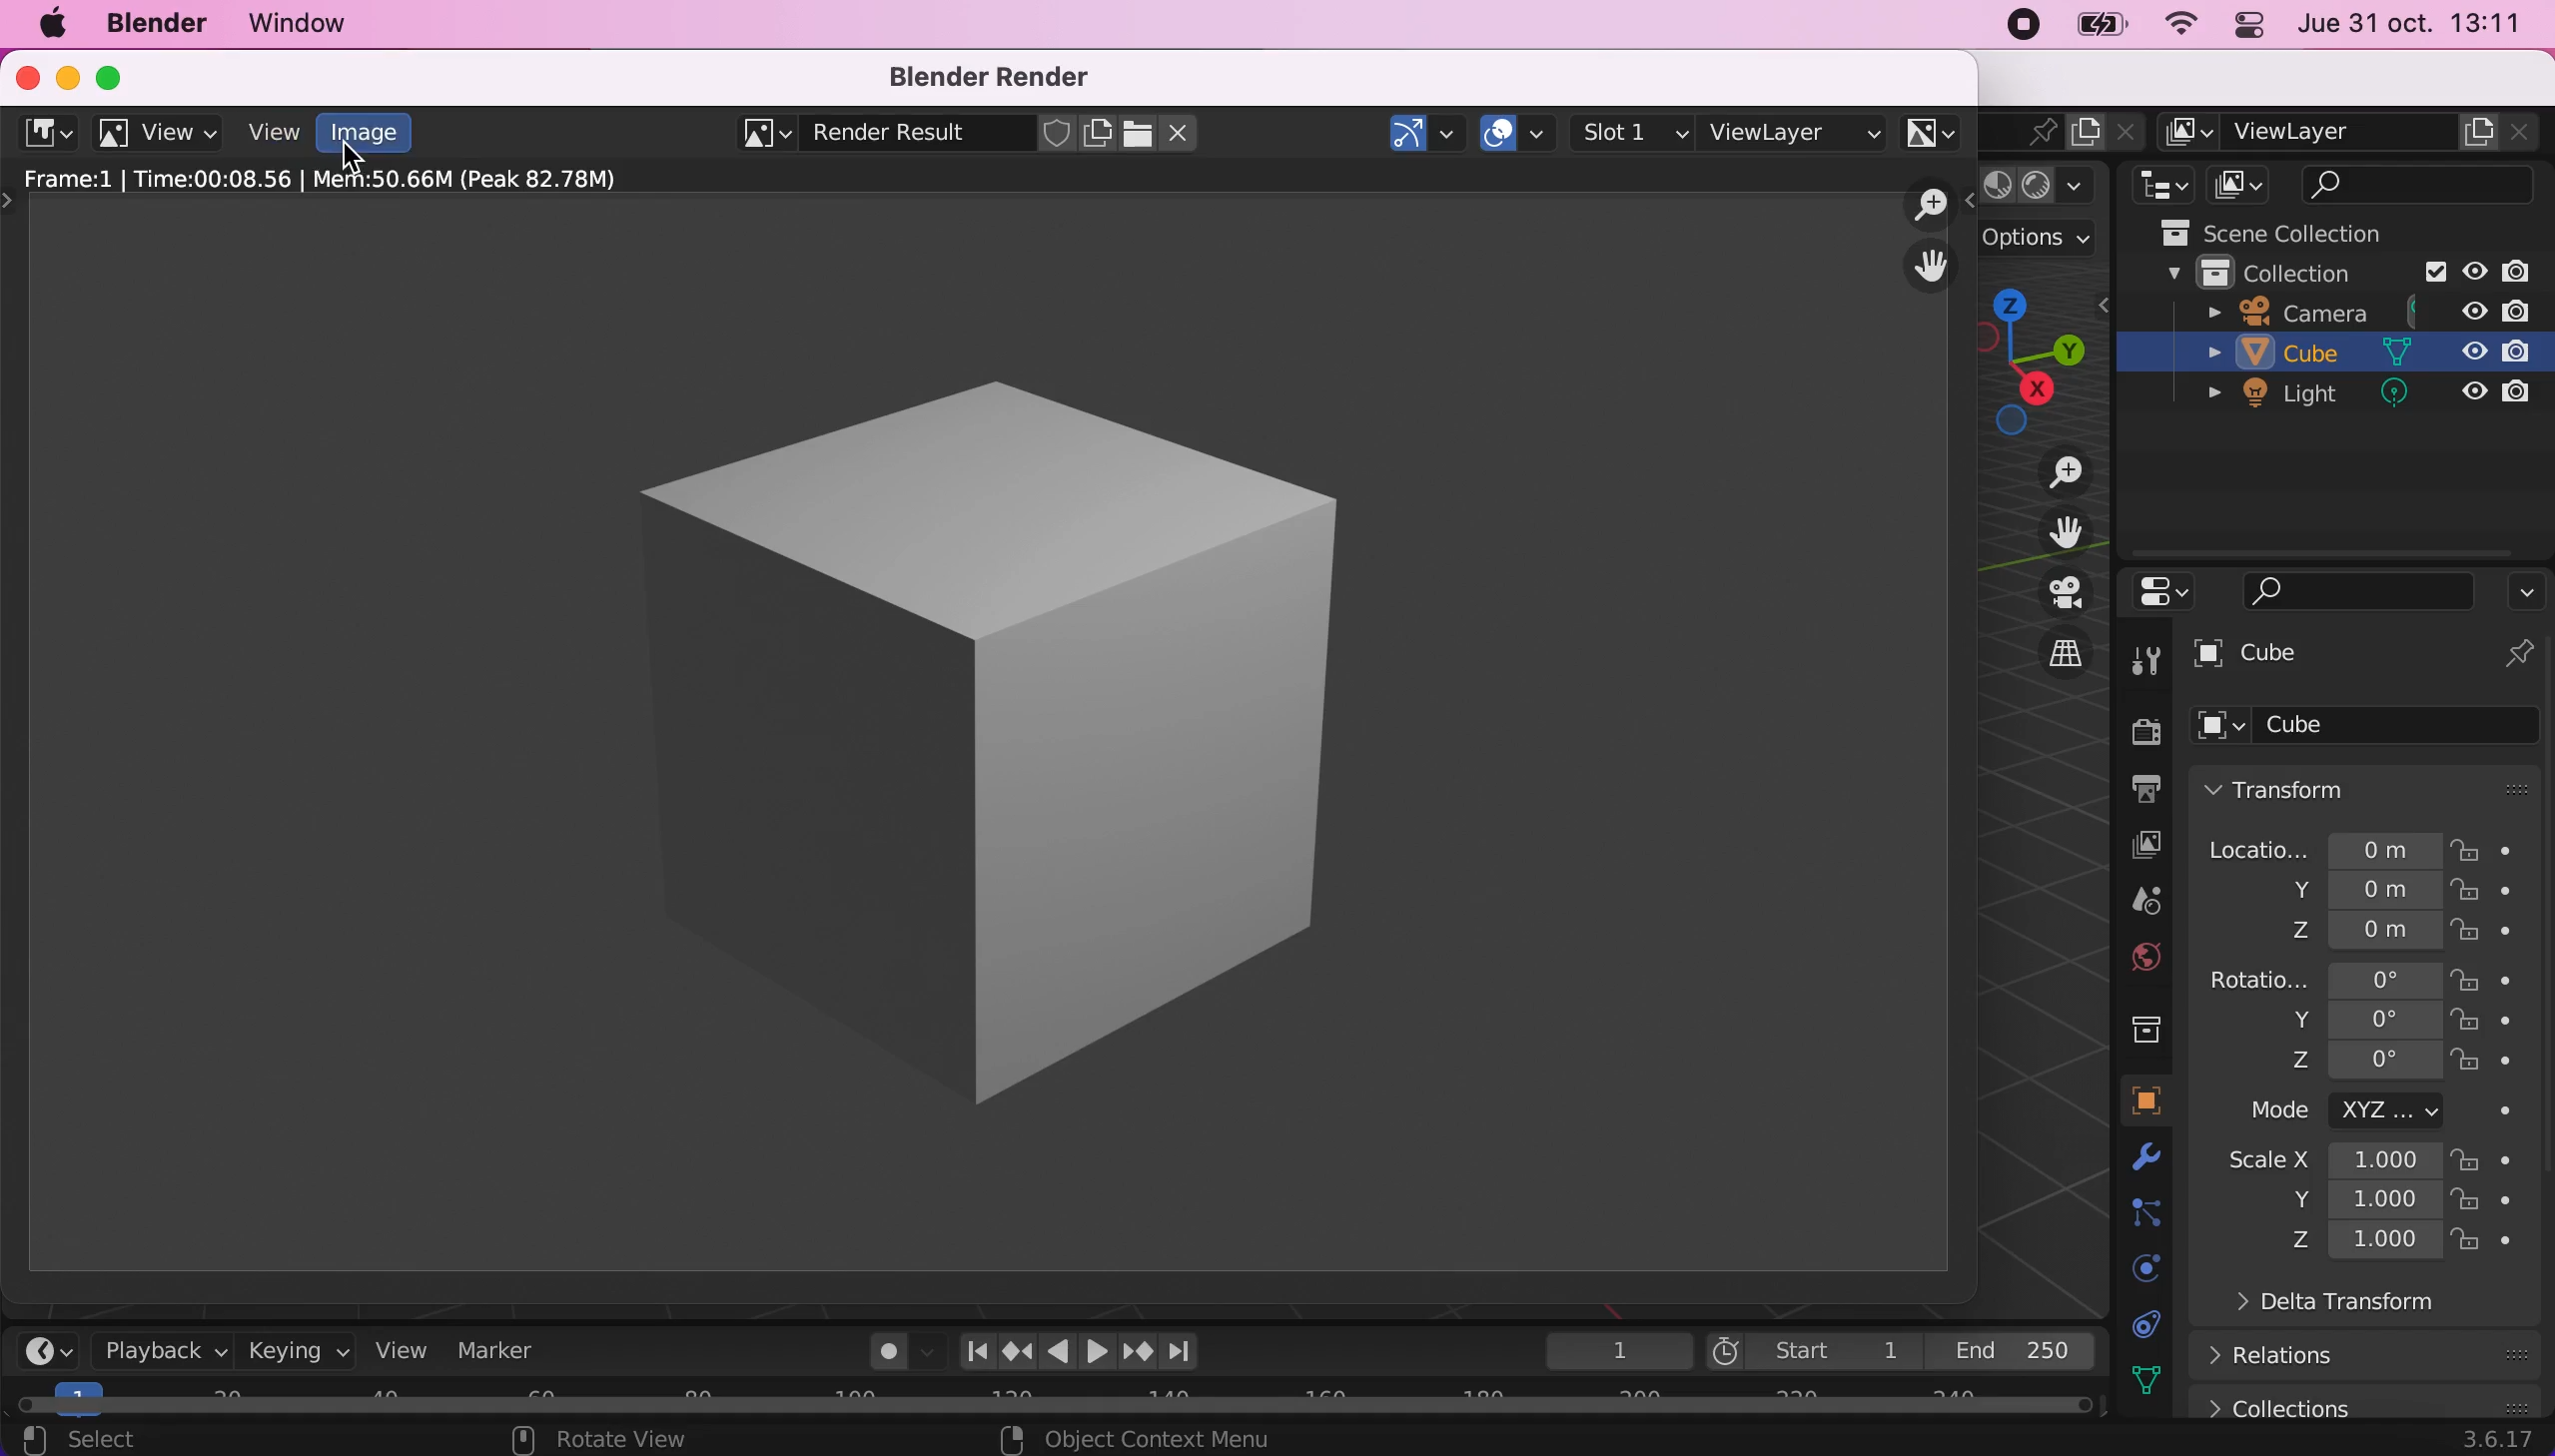 This screenshot has height=1456, width=2555. Describe the element at coordinates (2490, 1025) in the screenshot. I see `lock` at that location.